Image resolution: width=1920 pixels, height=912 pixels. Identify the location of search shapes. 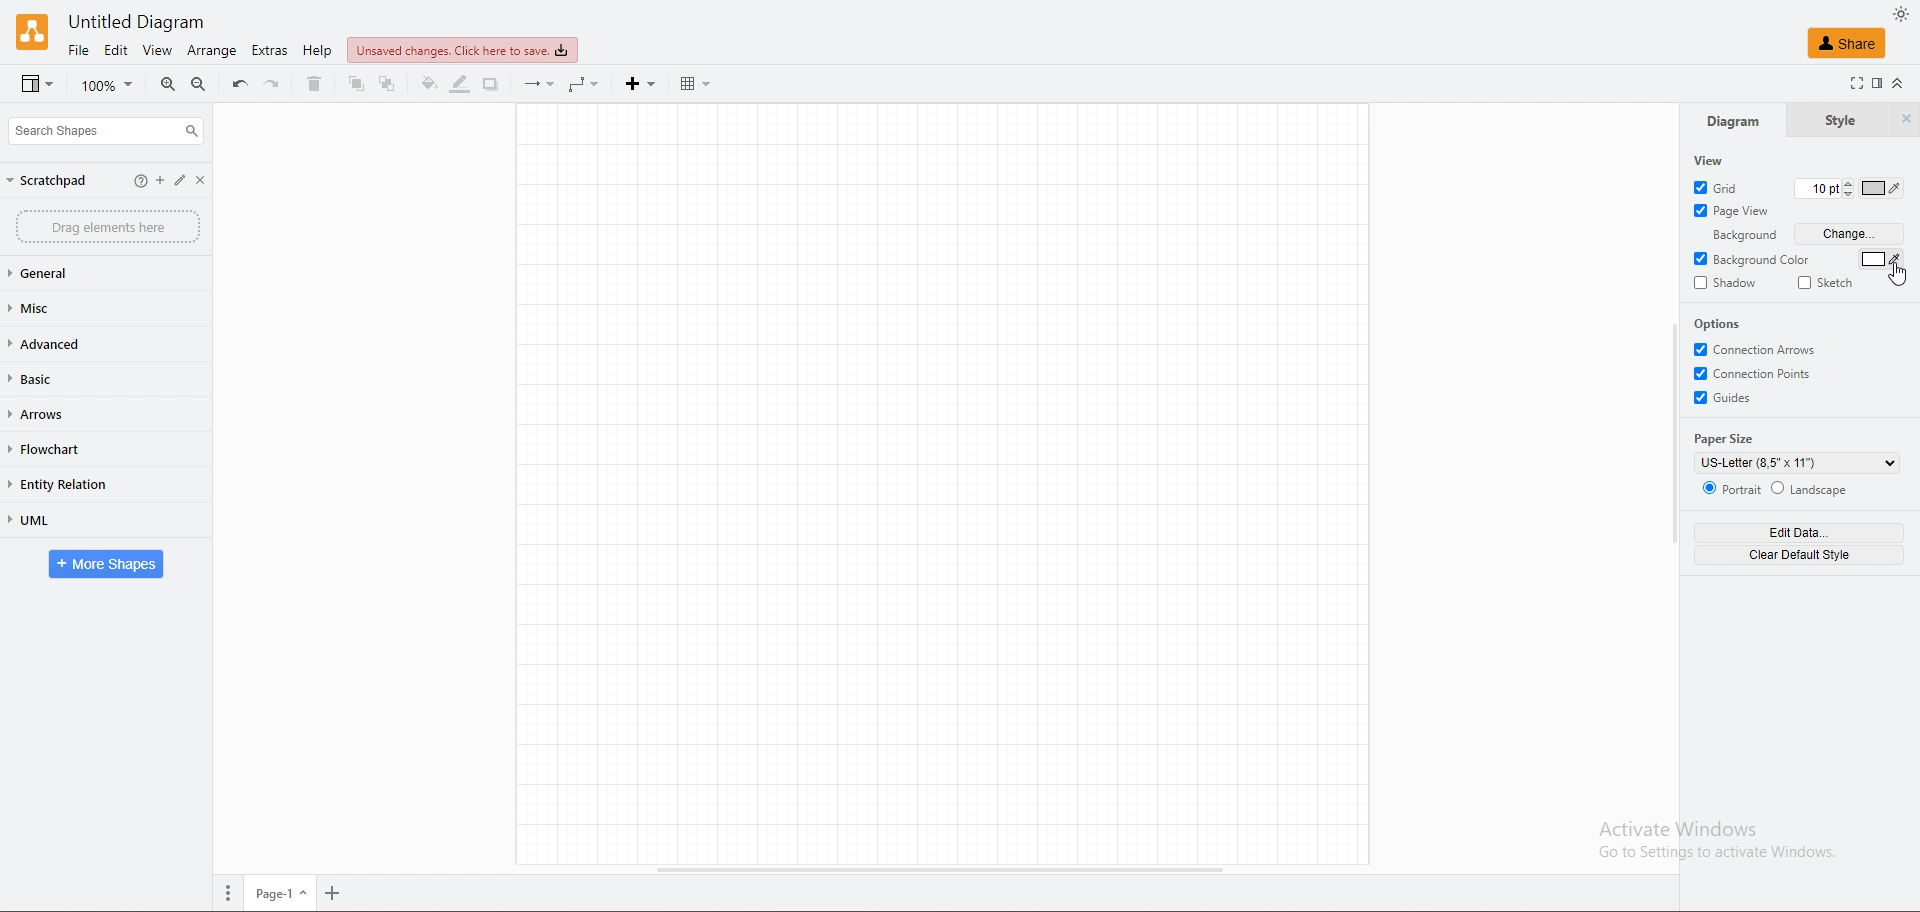
(105, 130).